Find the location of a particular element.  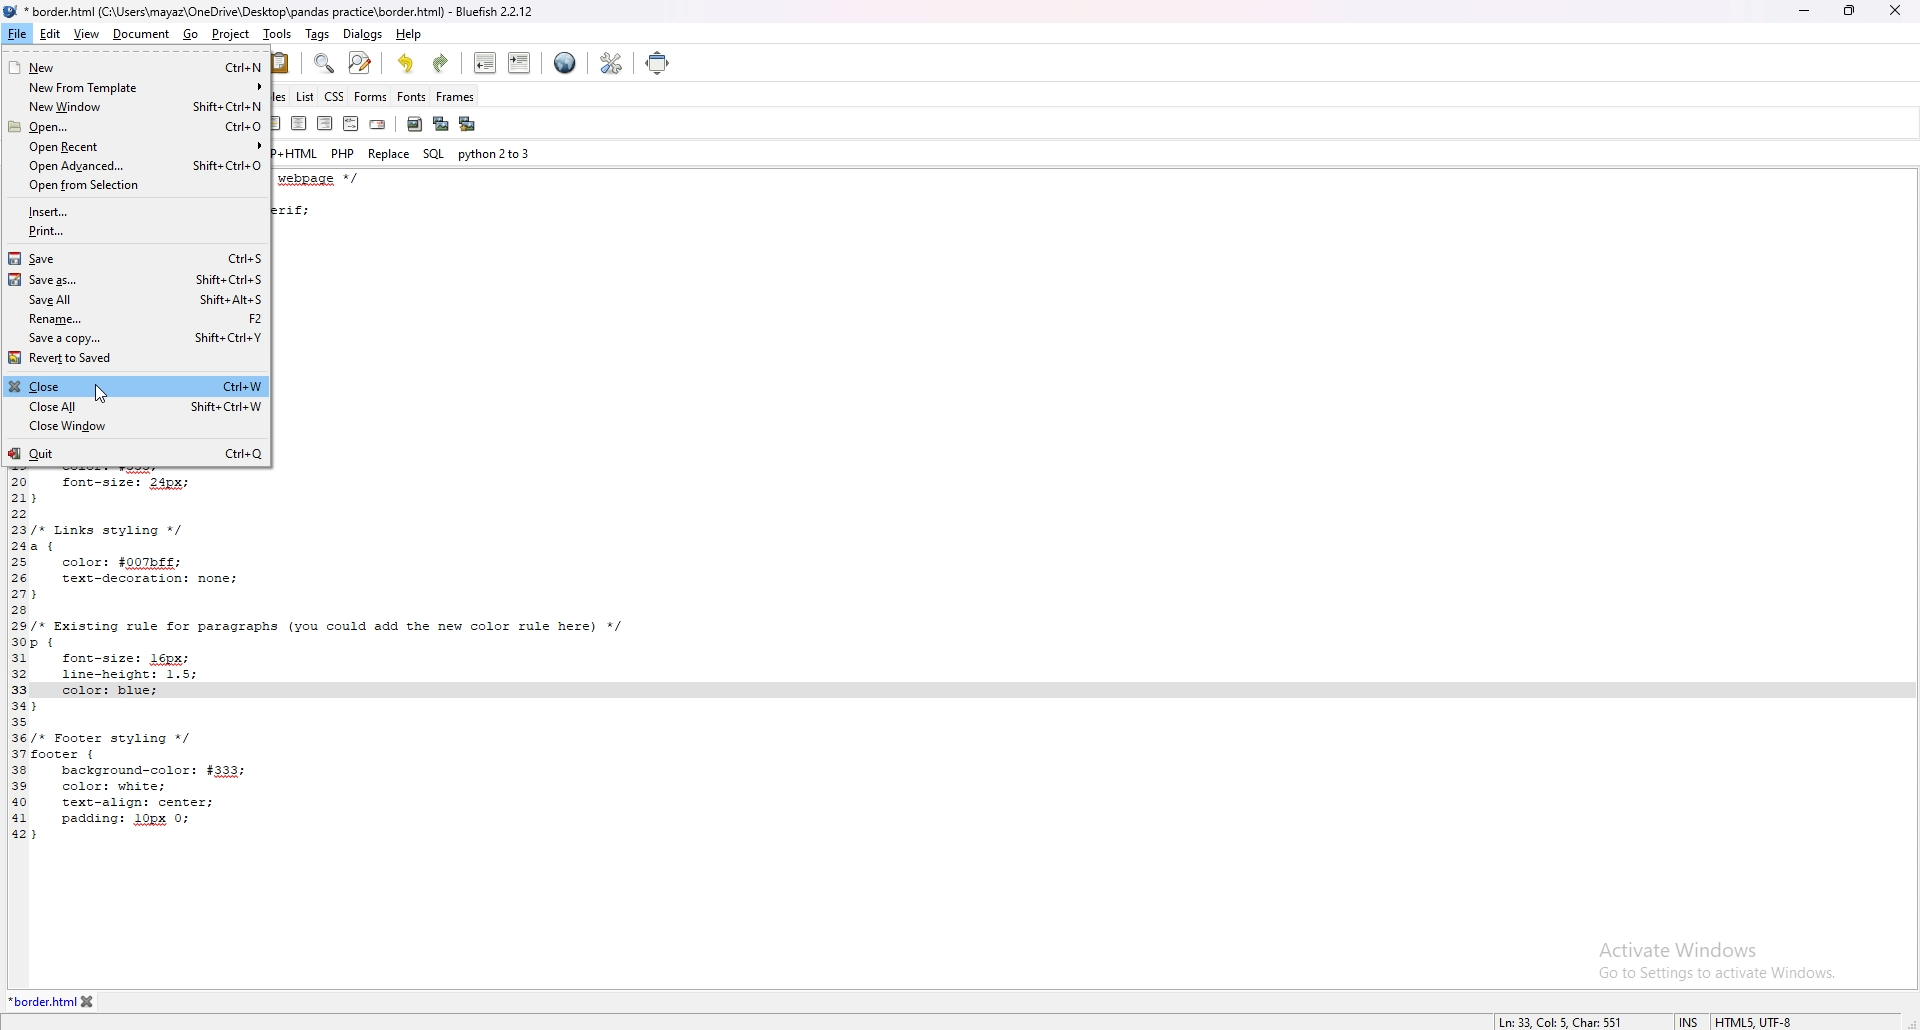

email is located at coordinates (377, 125).